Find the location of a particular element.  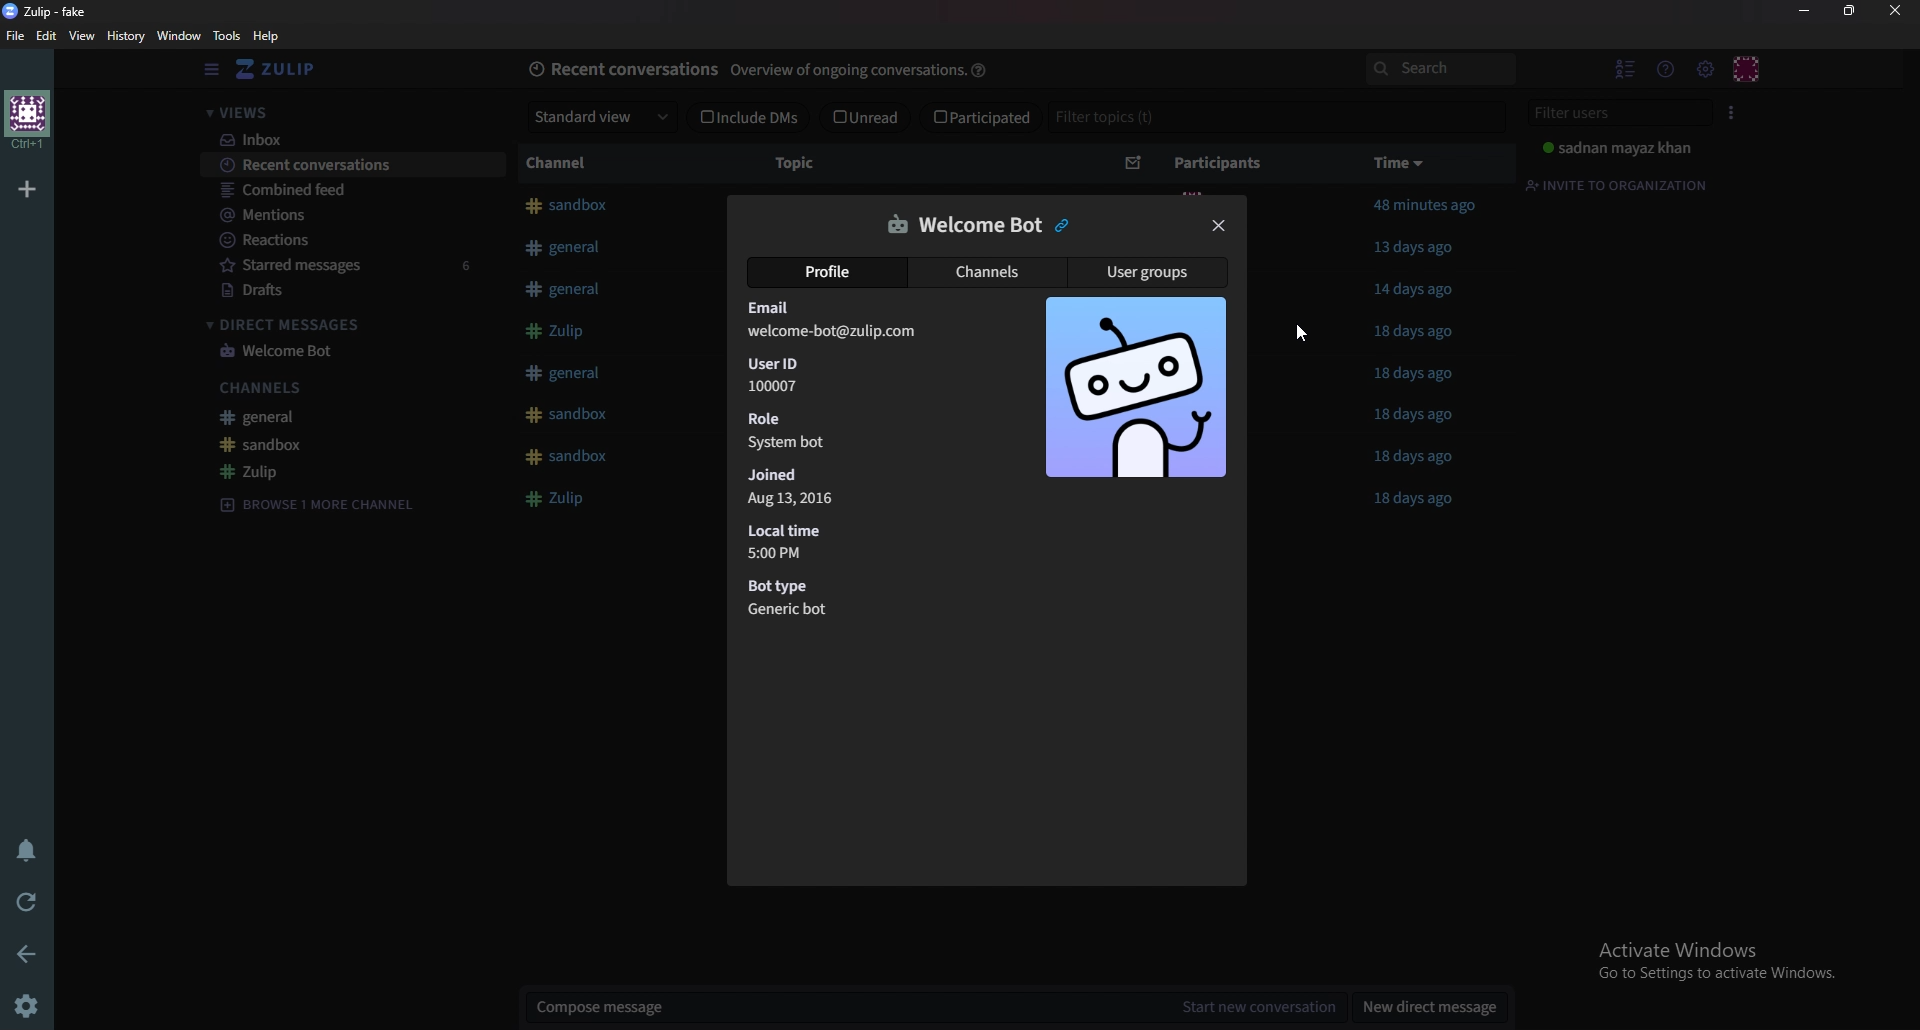

Email welcome-bot@zulip.com is located at coordinates (835, 322).